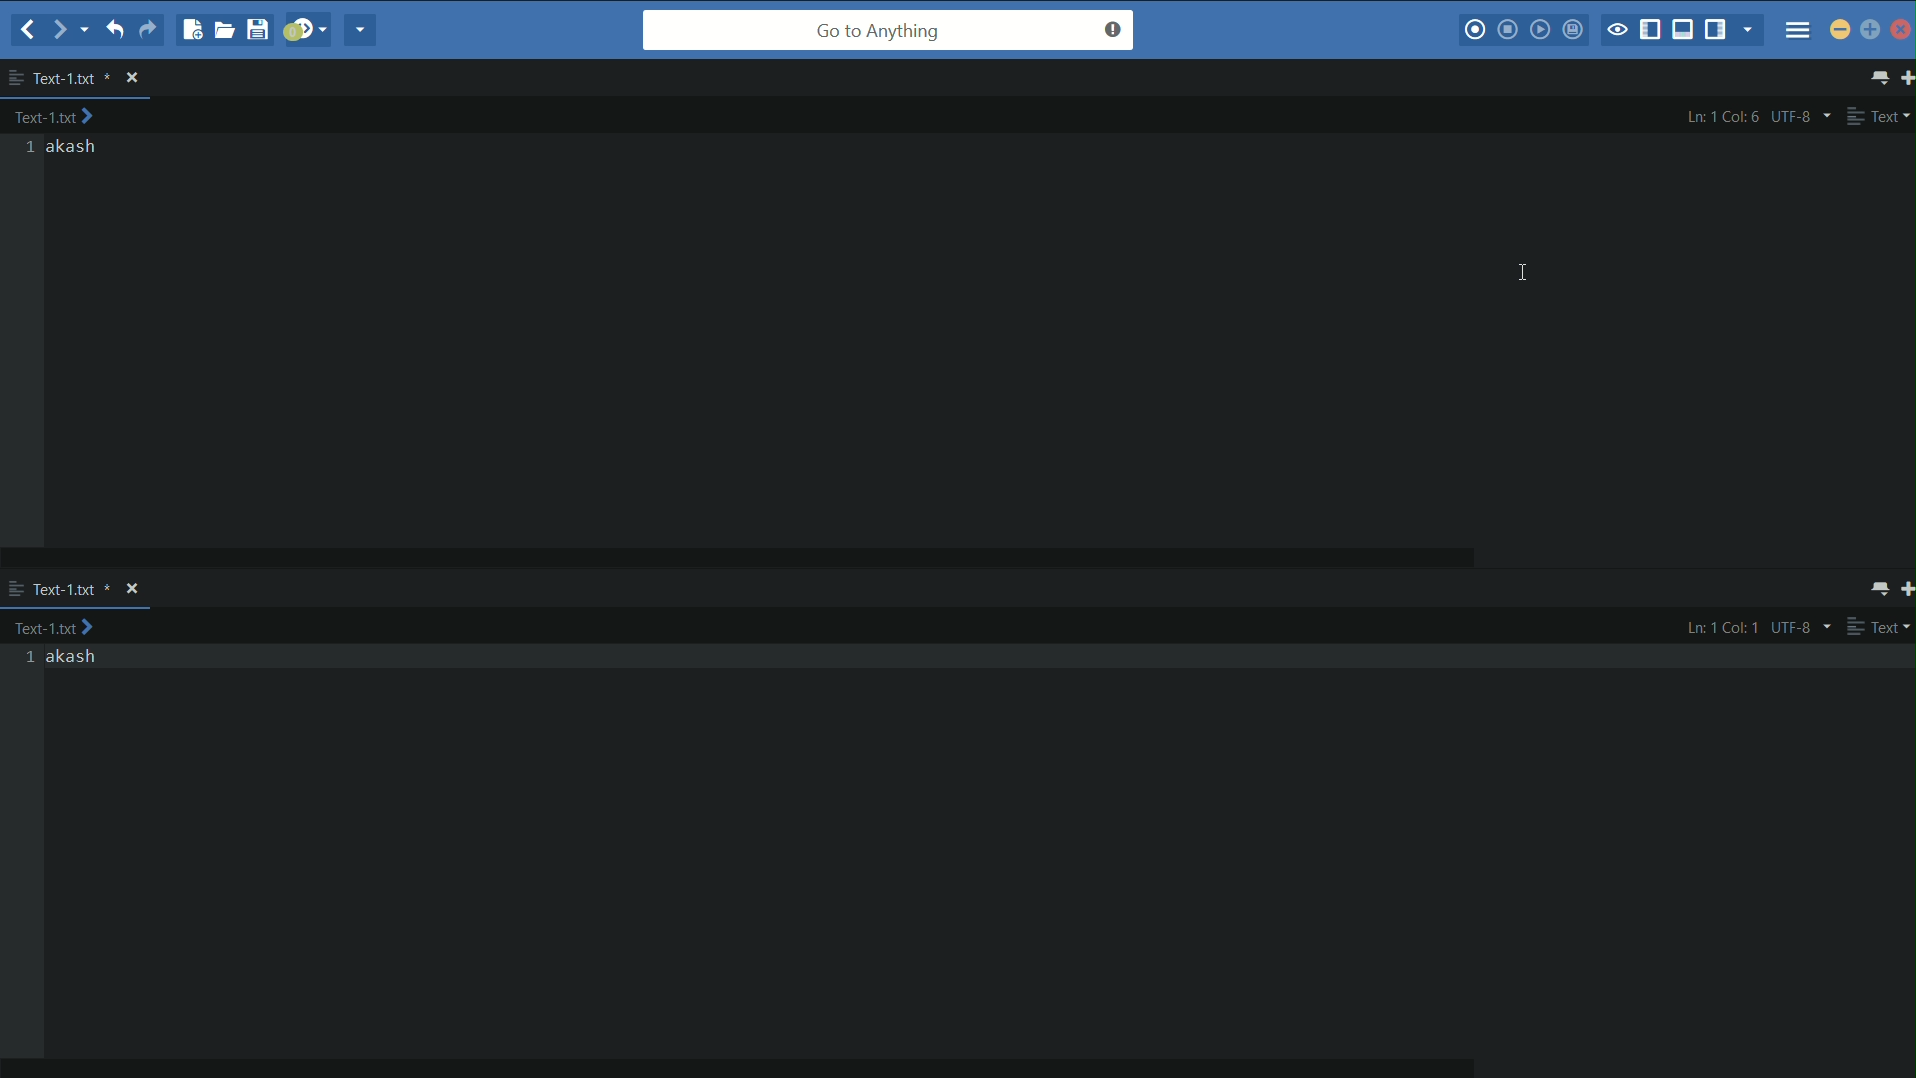  I want to click on save macro to toolbox, so click(1575, 28).